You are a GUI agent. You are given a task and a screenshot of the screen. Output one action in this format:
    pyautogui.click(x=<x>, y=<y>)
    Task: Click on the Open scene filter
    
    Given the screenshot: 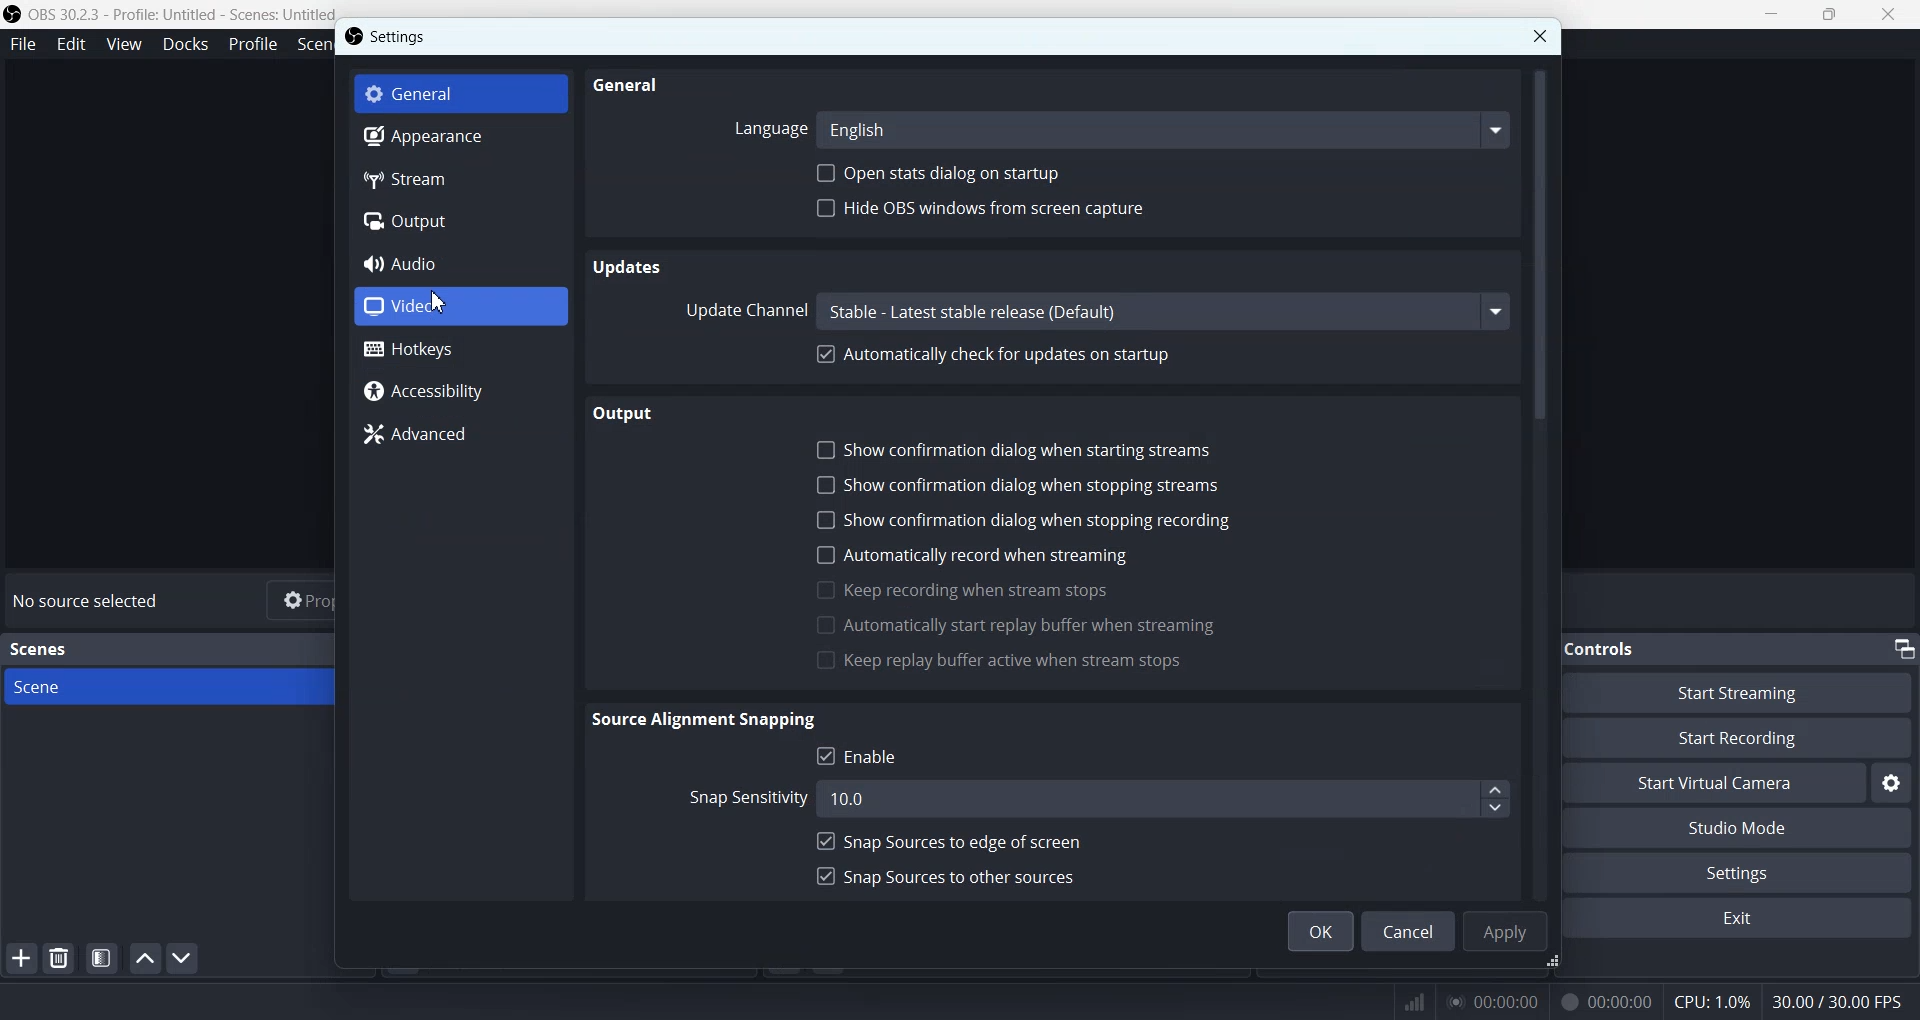 What is the action you would take?
    pyautogui.click(x=102, y=958)
    